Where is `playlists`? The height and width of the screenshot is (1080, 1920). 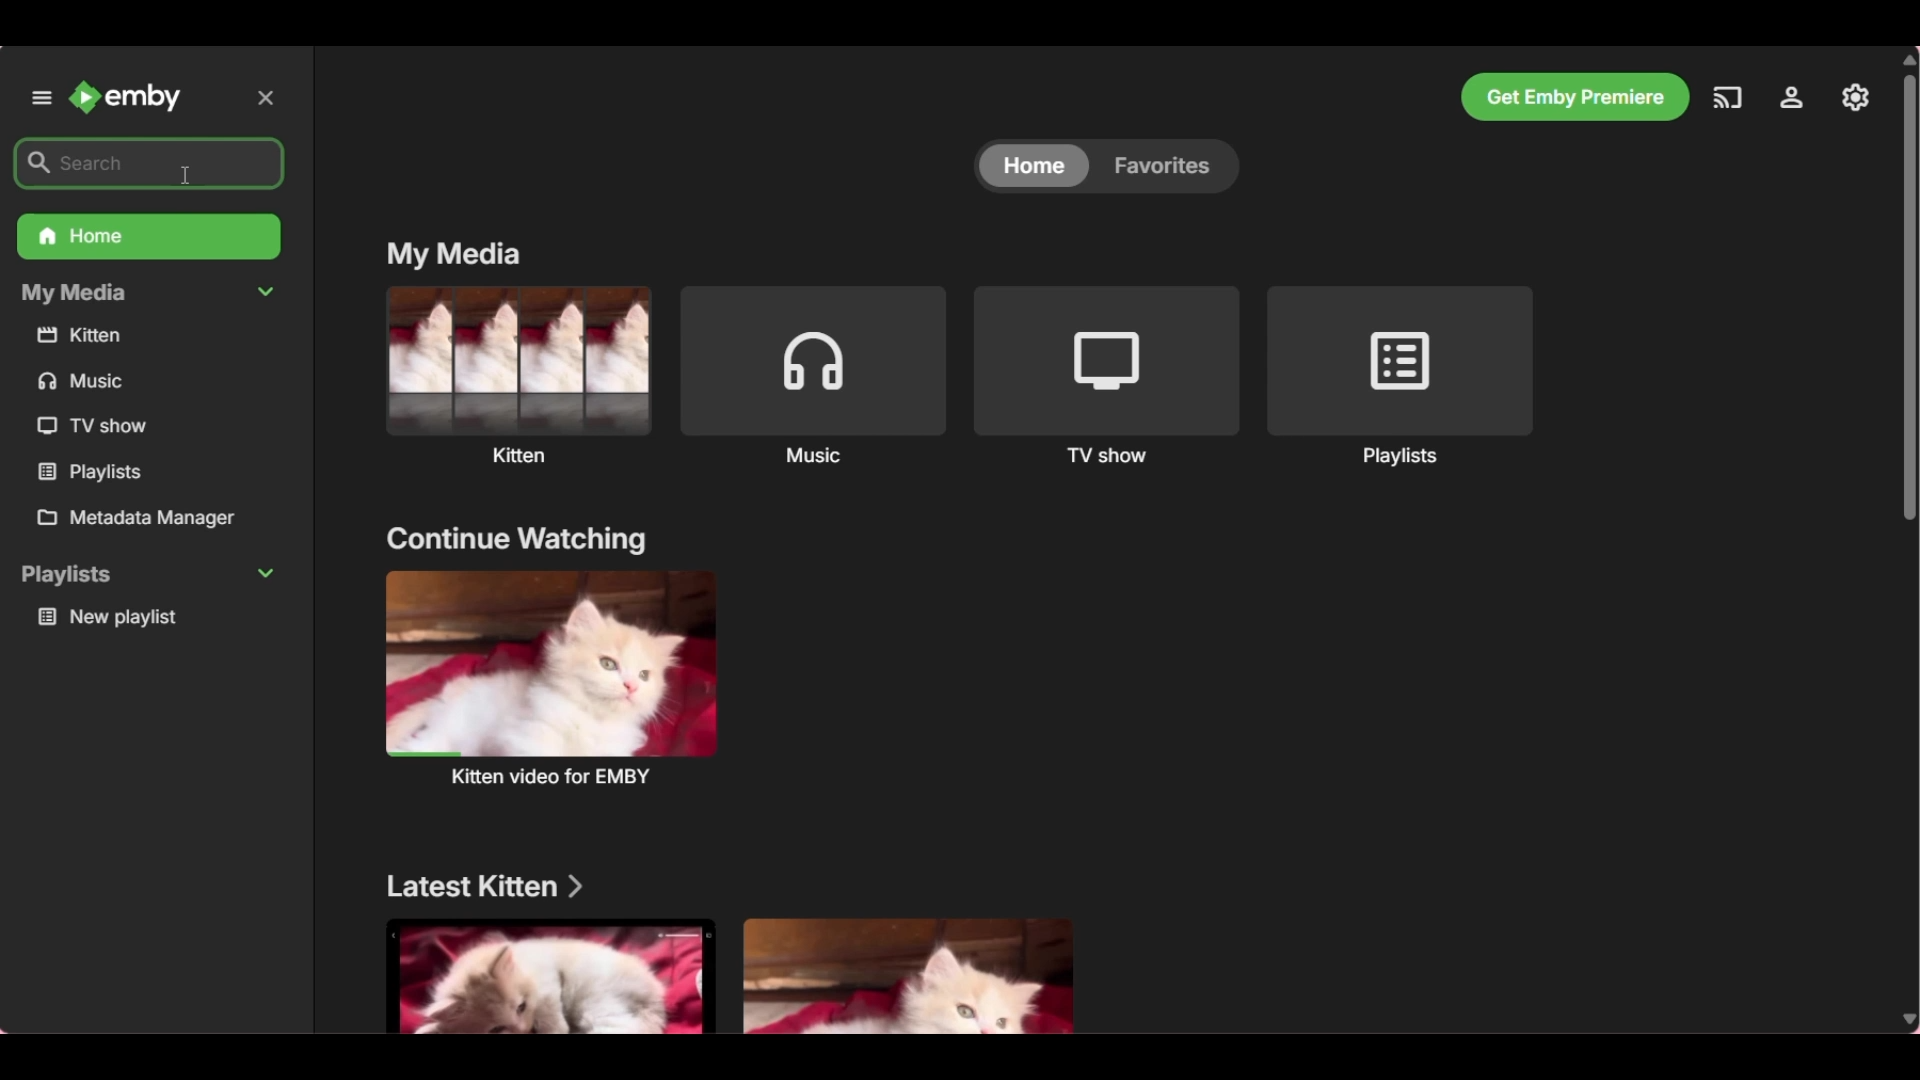
playlists is located at coordinates (146, 575).